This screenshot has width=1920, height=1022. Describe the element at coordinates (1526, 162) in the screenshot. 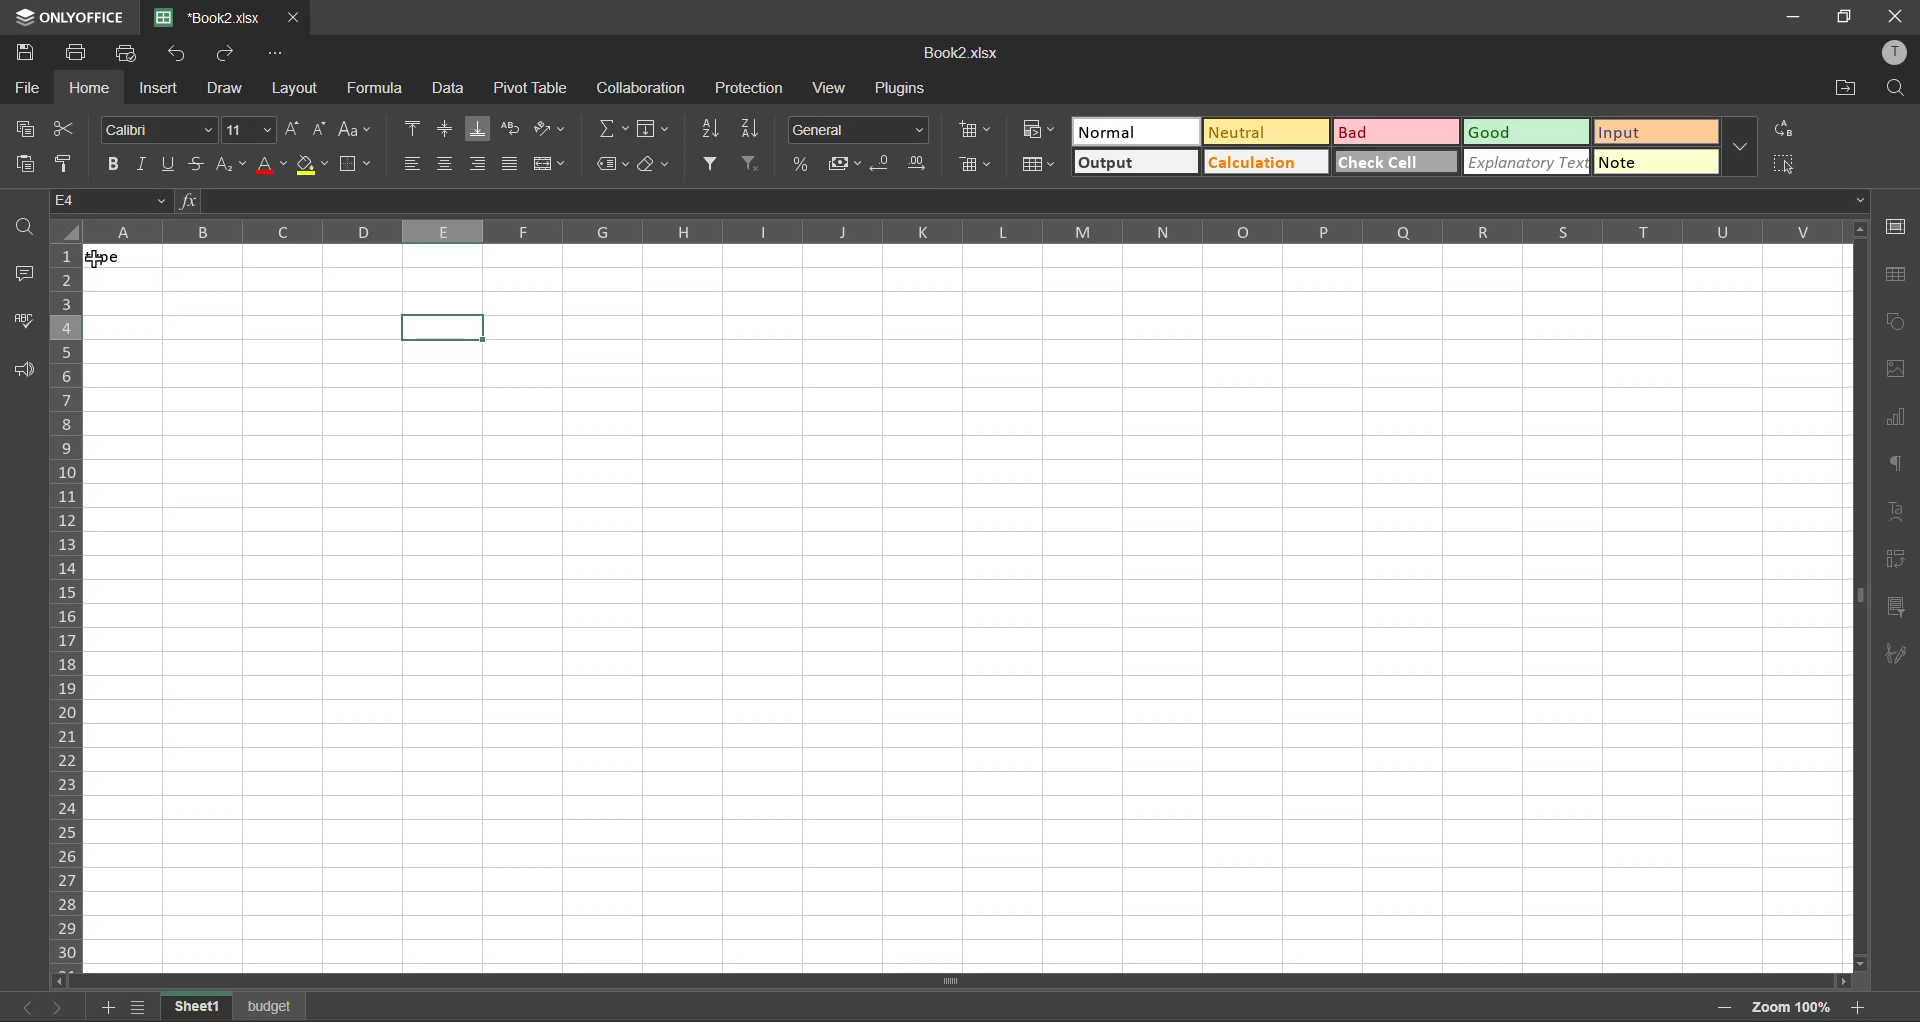

I see `explanatory text` at that location.